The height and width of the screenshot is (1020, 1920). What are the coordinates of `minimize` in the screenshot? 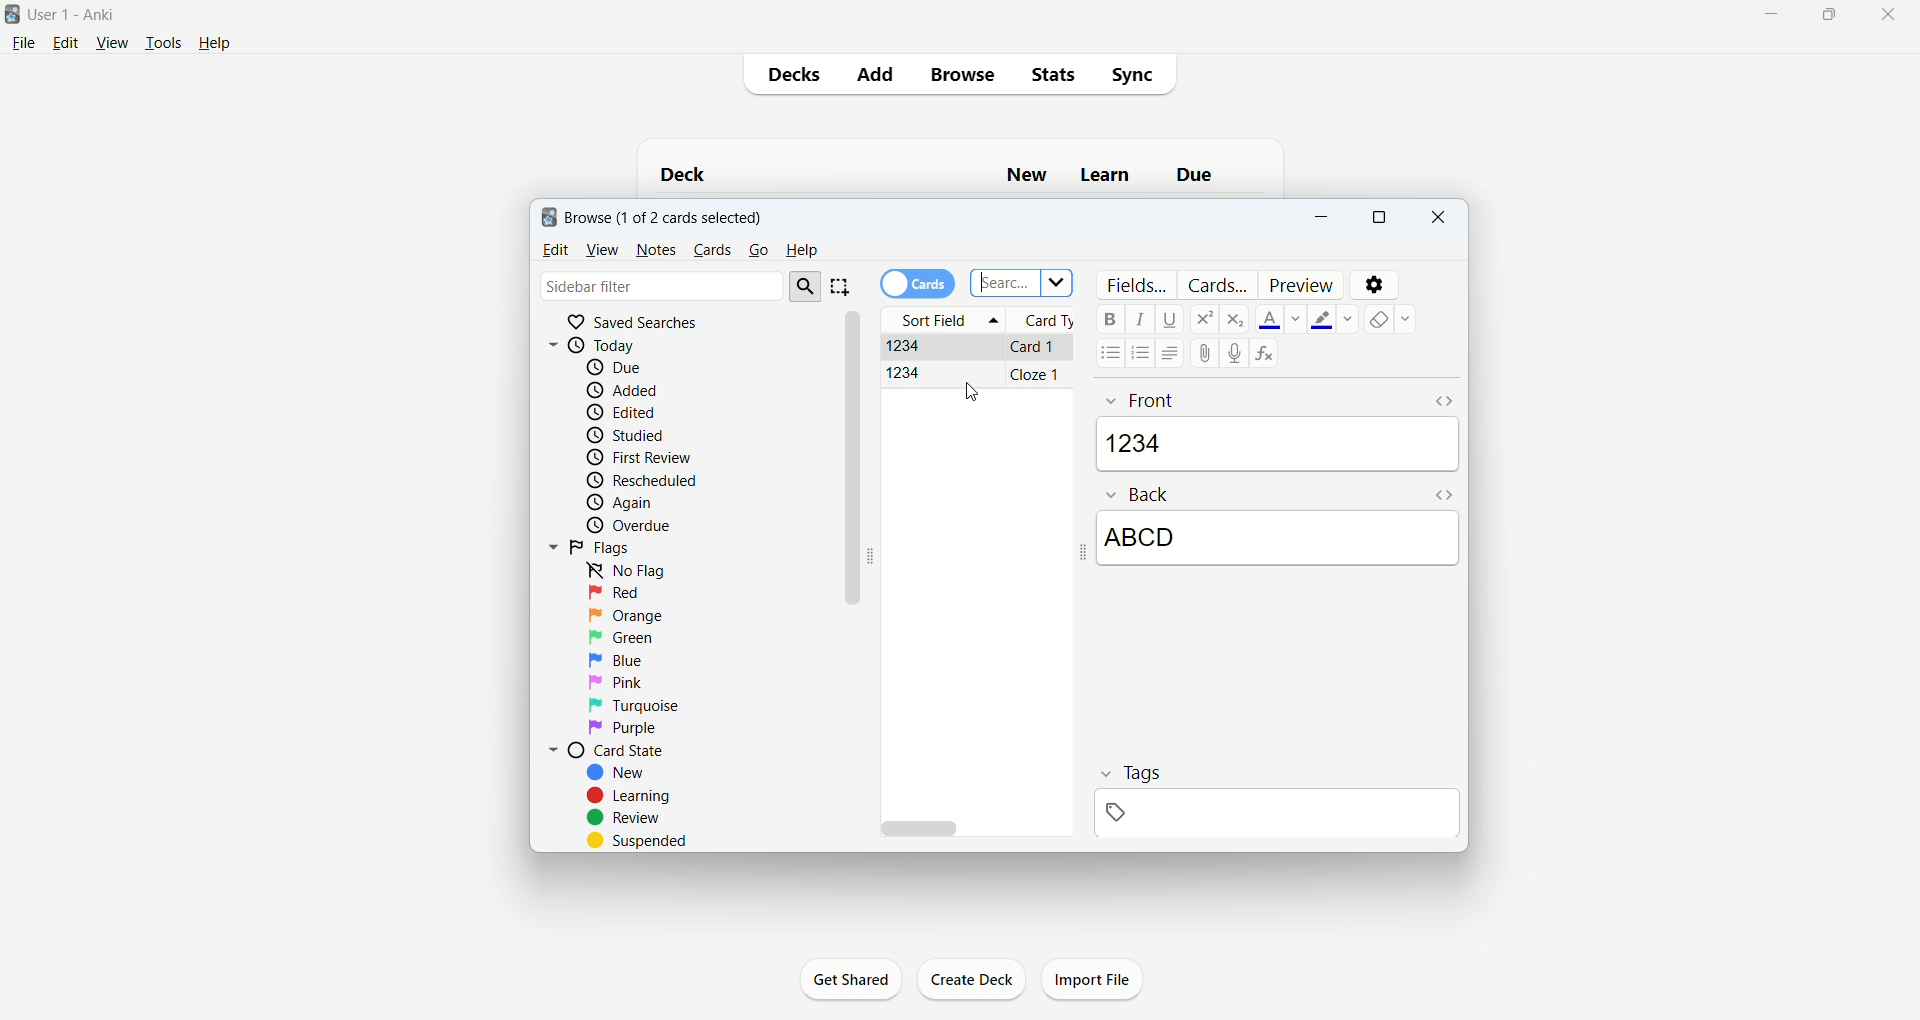 It's located at (1324, 222).